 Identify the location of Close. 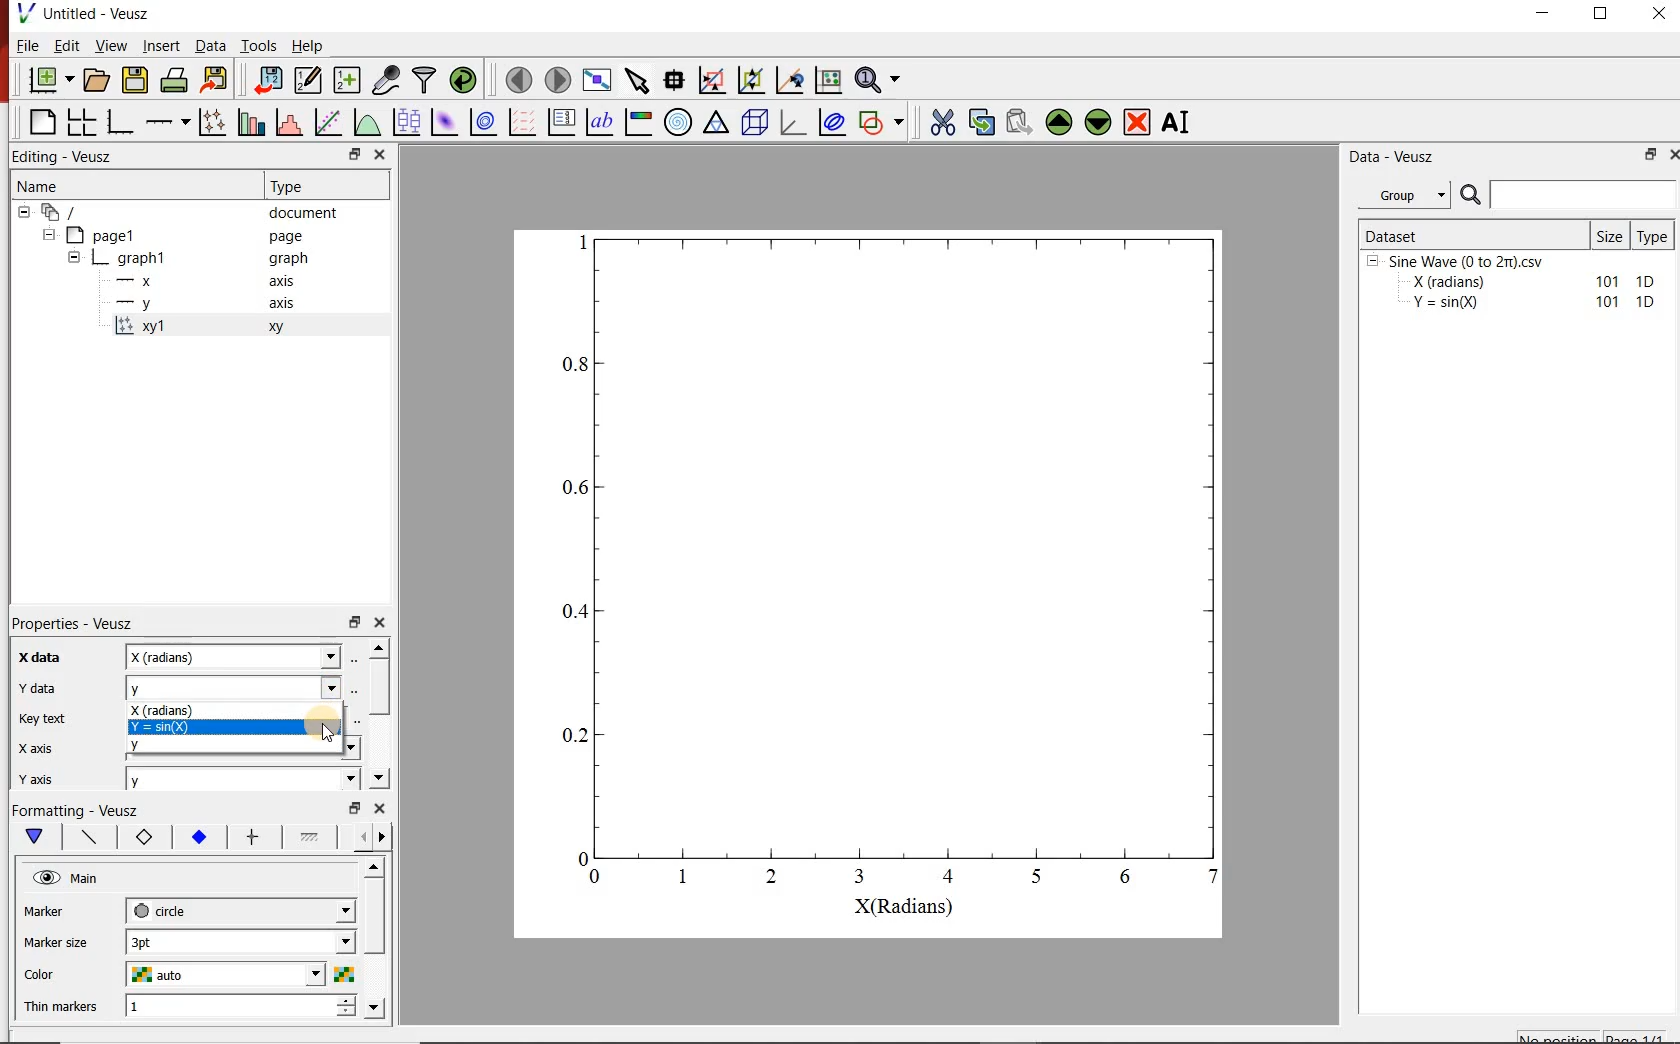
(381, 620).